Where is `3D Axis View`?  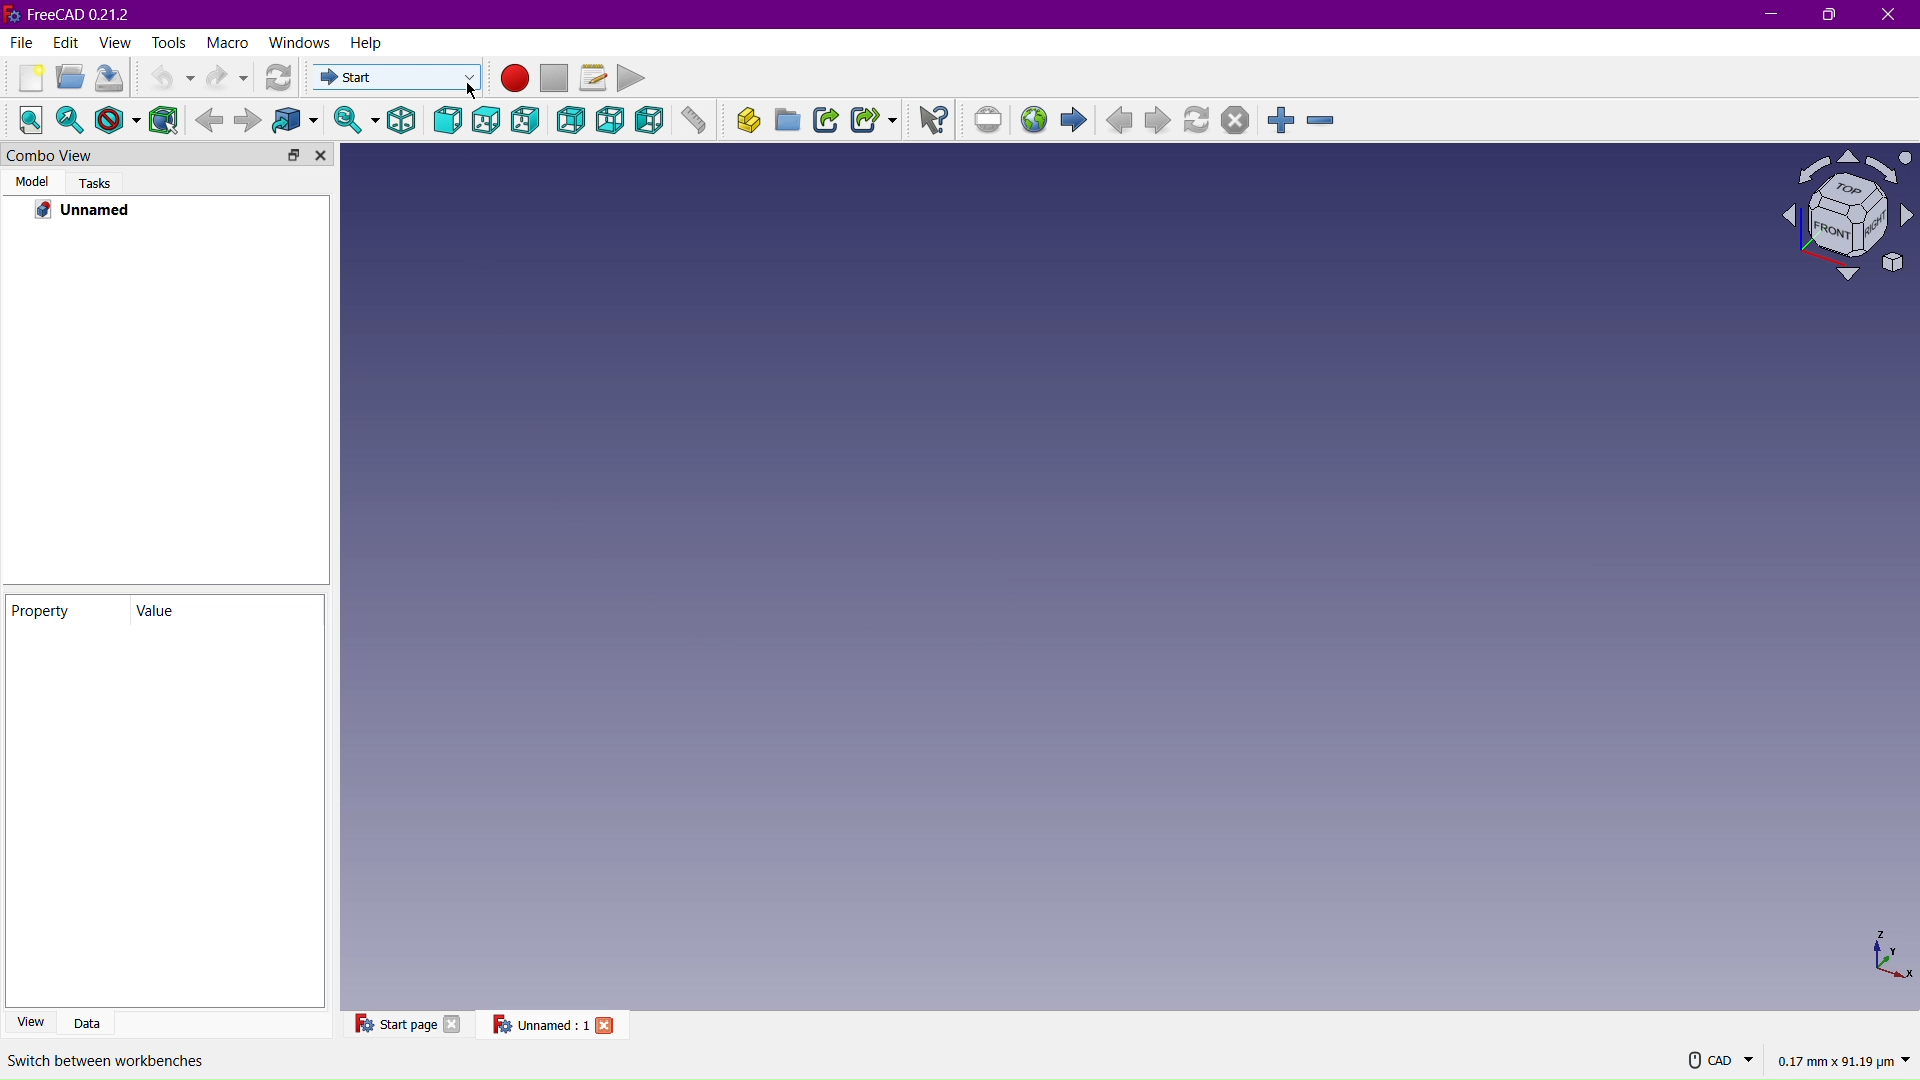
3D Axis View is located at coordinates (1889, 955).